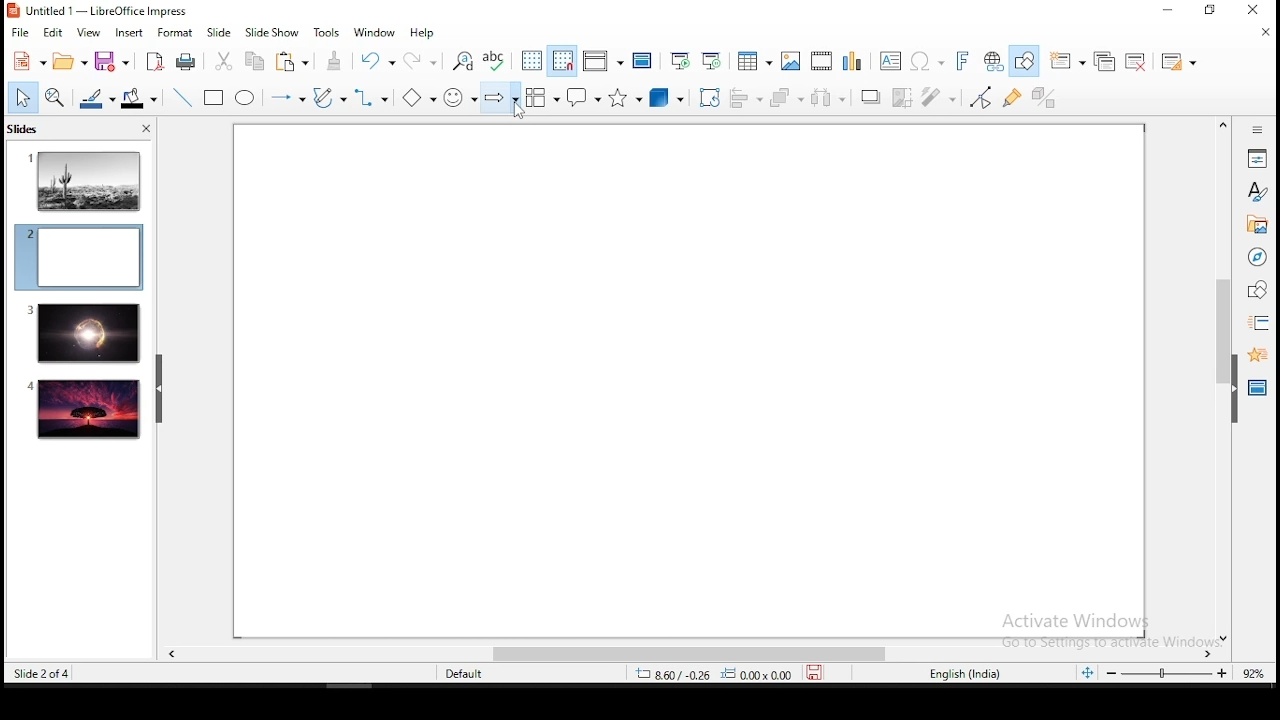 The width and height of the screenshot is (1280, 720). Describe the element at coordinates (89, 32) in the screenshot. I see `view` at that location.